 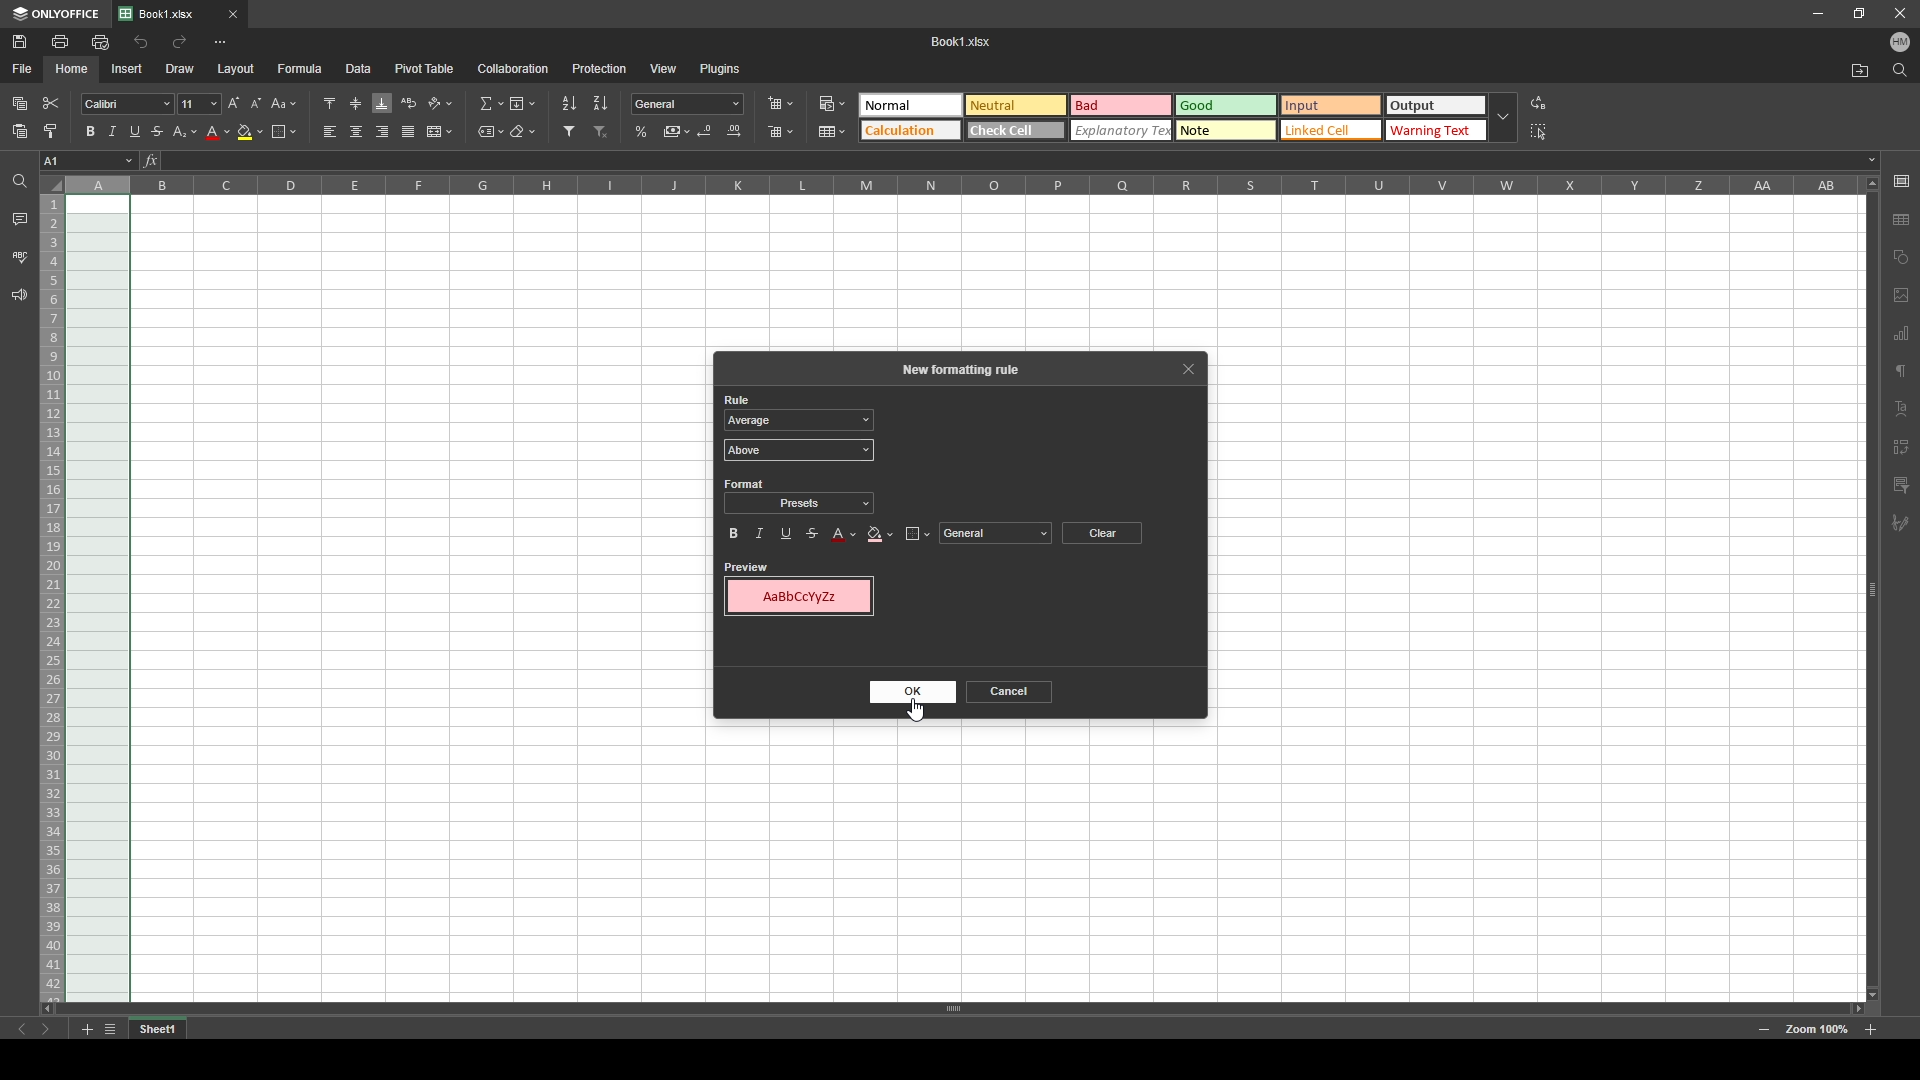 What do you see at coordinates (1901, 442) in the screenshot?
I see `indent` at bounding box center [1901, 442].